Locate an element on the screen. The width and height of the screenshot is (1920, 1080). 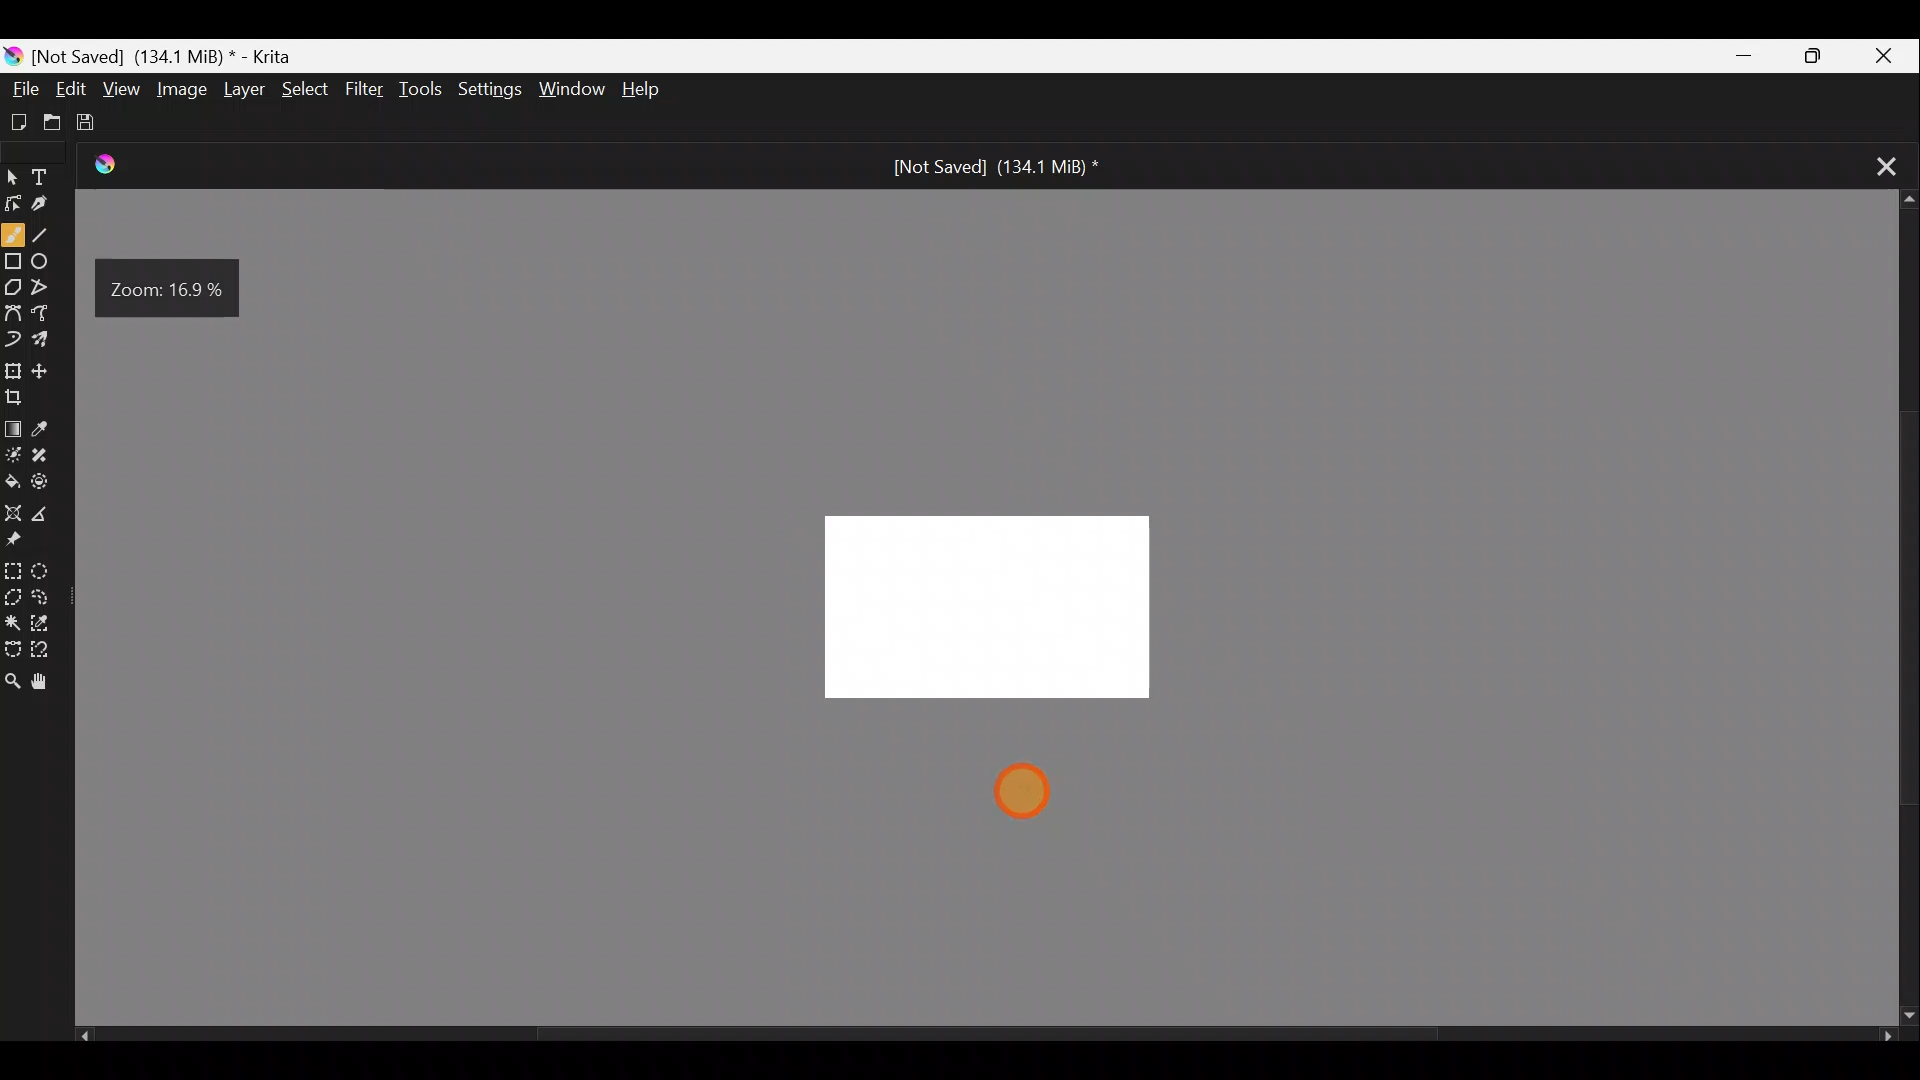
Edit shapes tool is located at coordinates (14, 202).